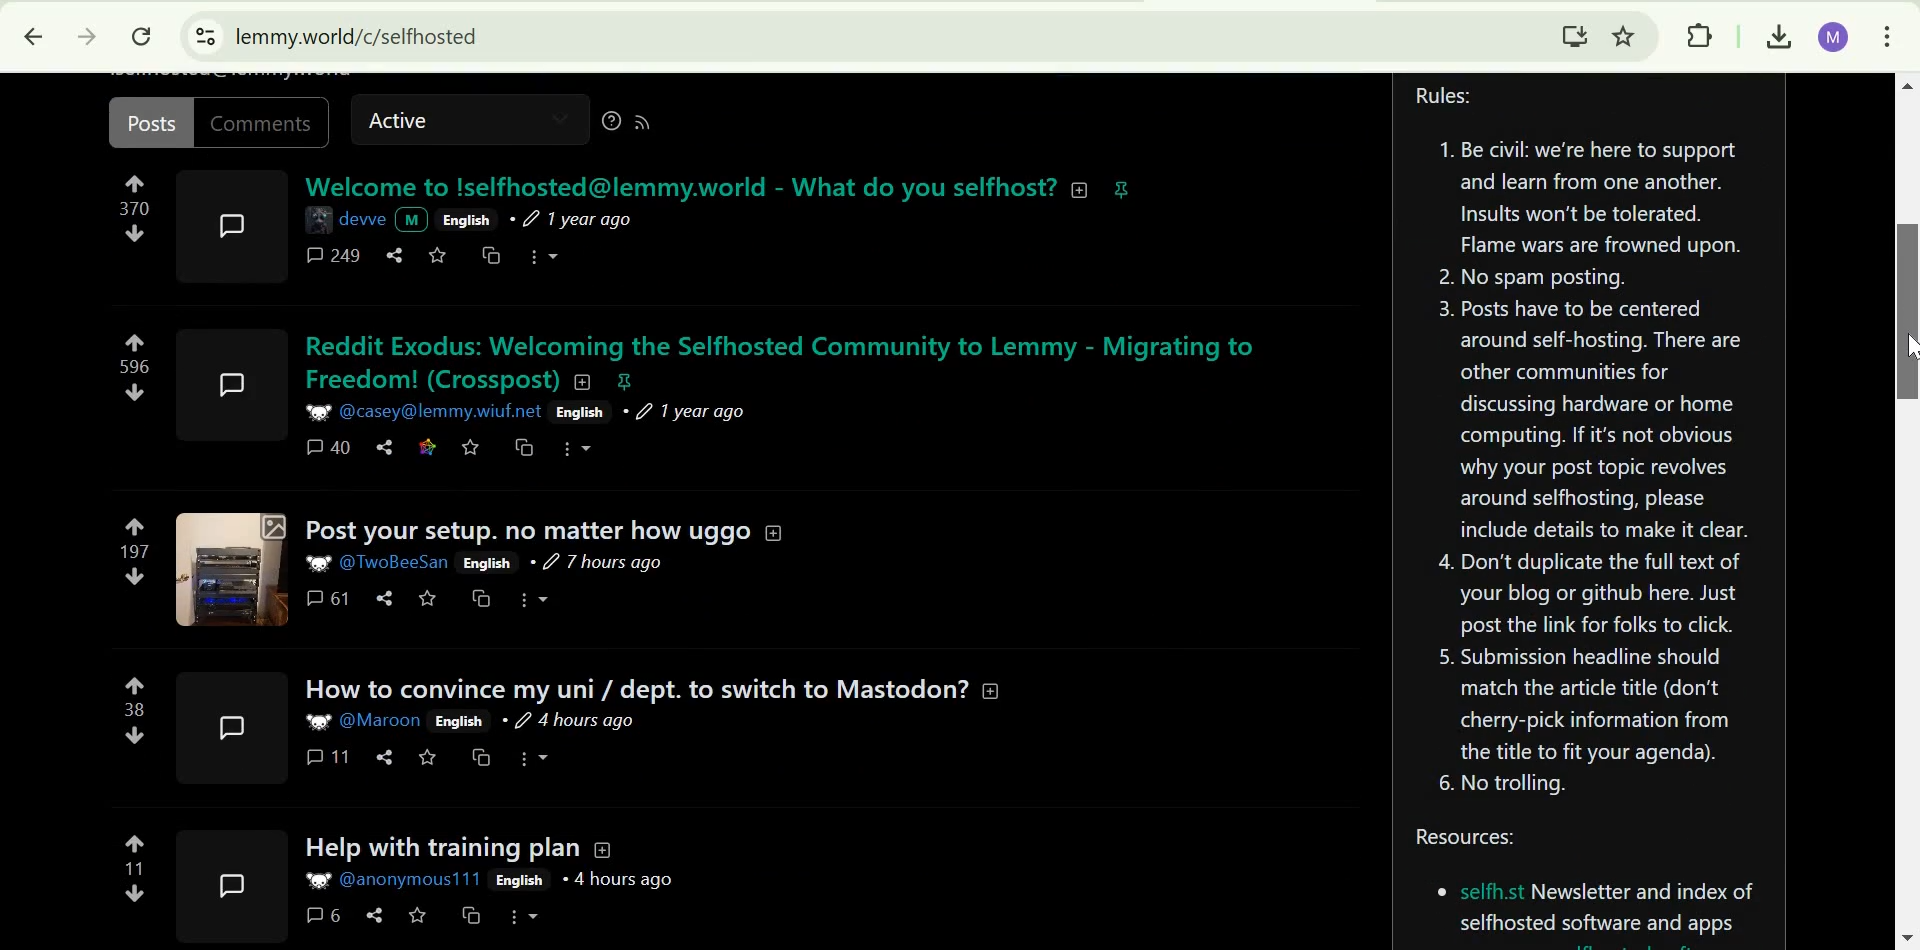  What do you see at coordinates (206, 37) in the screenshot?
I see `View site information` at bounding box center [206, 37].